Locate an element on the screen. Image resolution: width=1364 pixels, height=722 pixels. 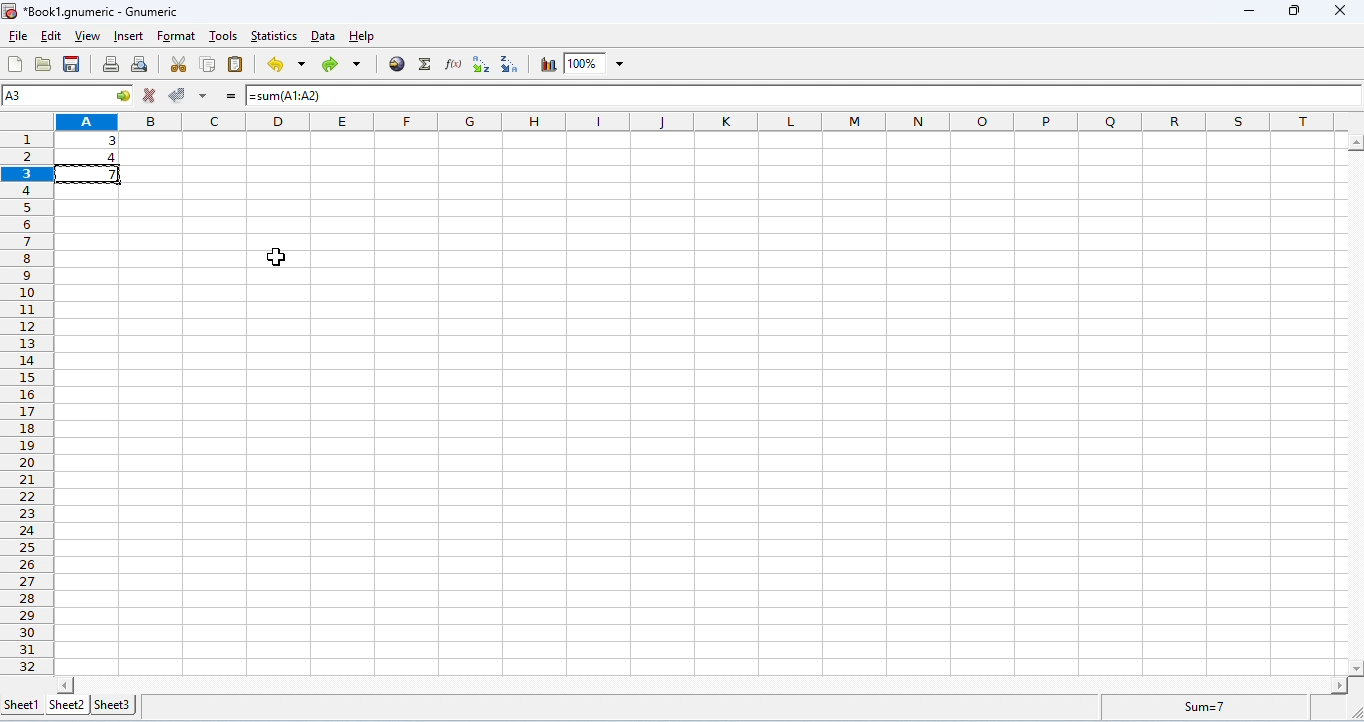
sheet 3 is located at coordinates (113, 705).